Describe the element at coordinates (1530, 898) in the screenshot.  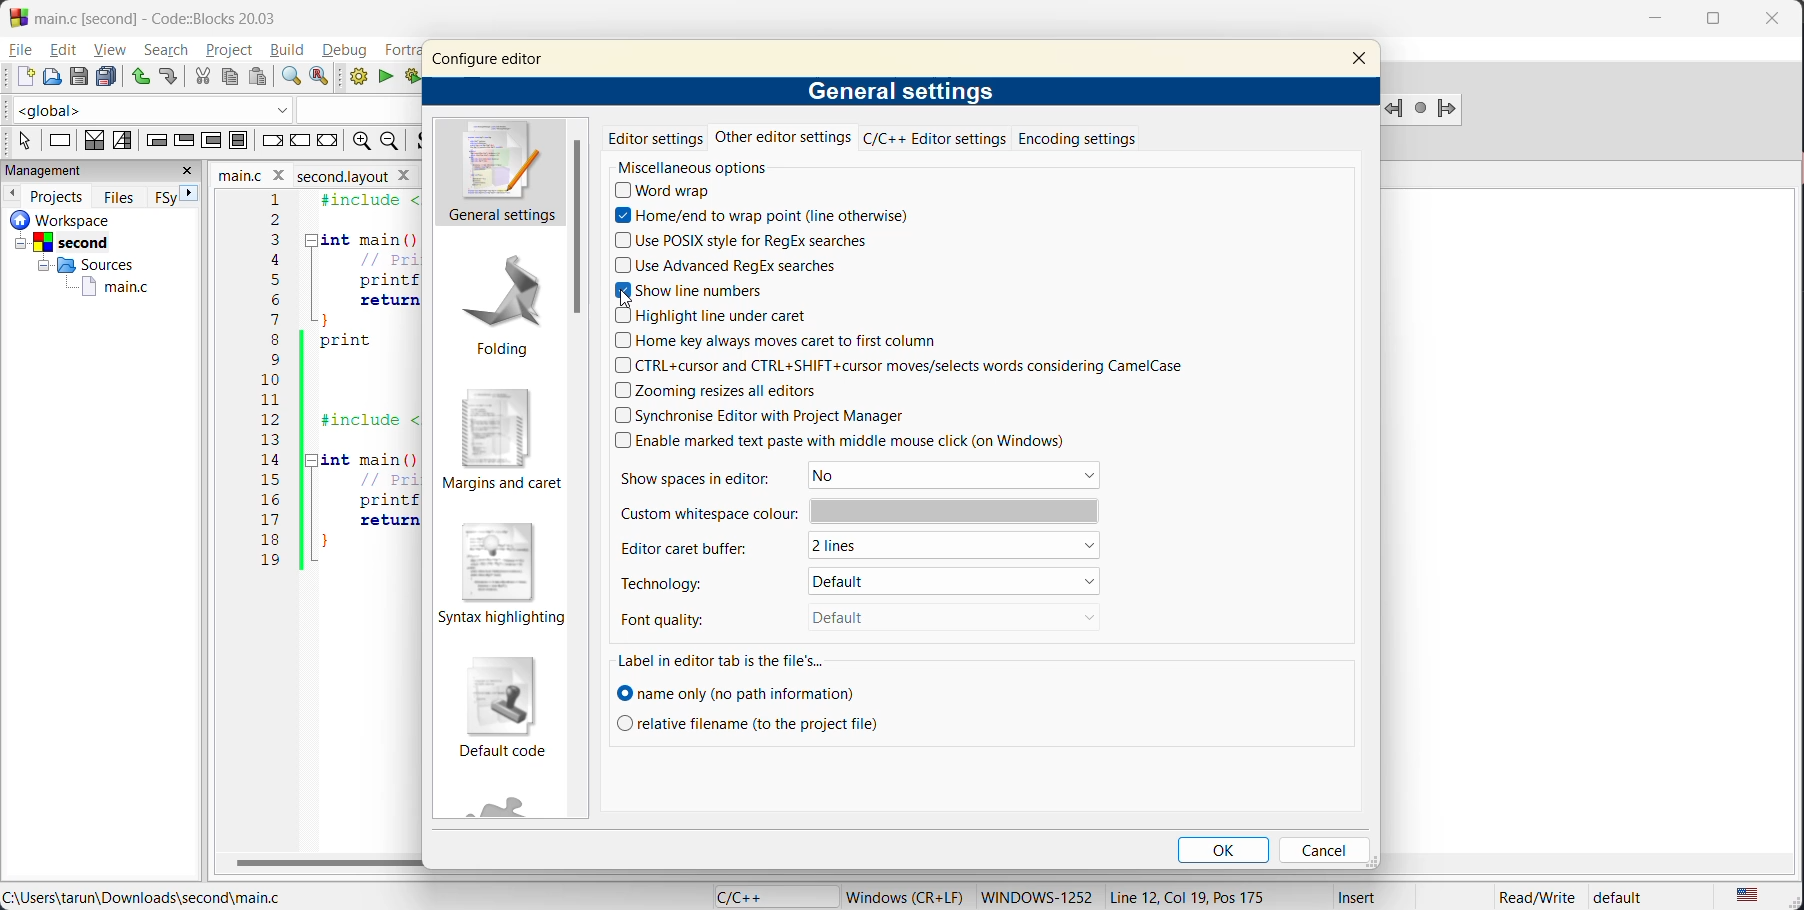
I see `Read/Write` at that location.